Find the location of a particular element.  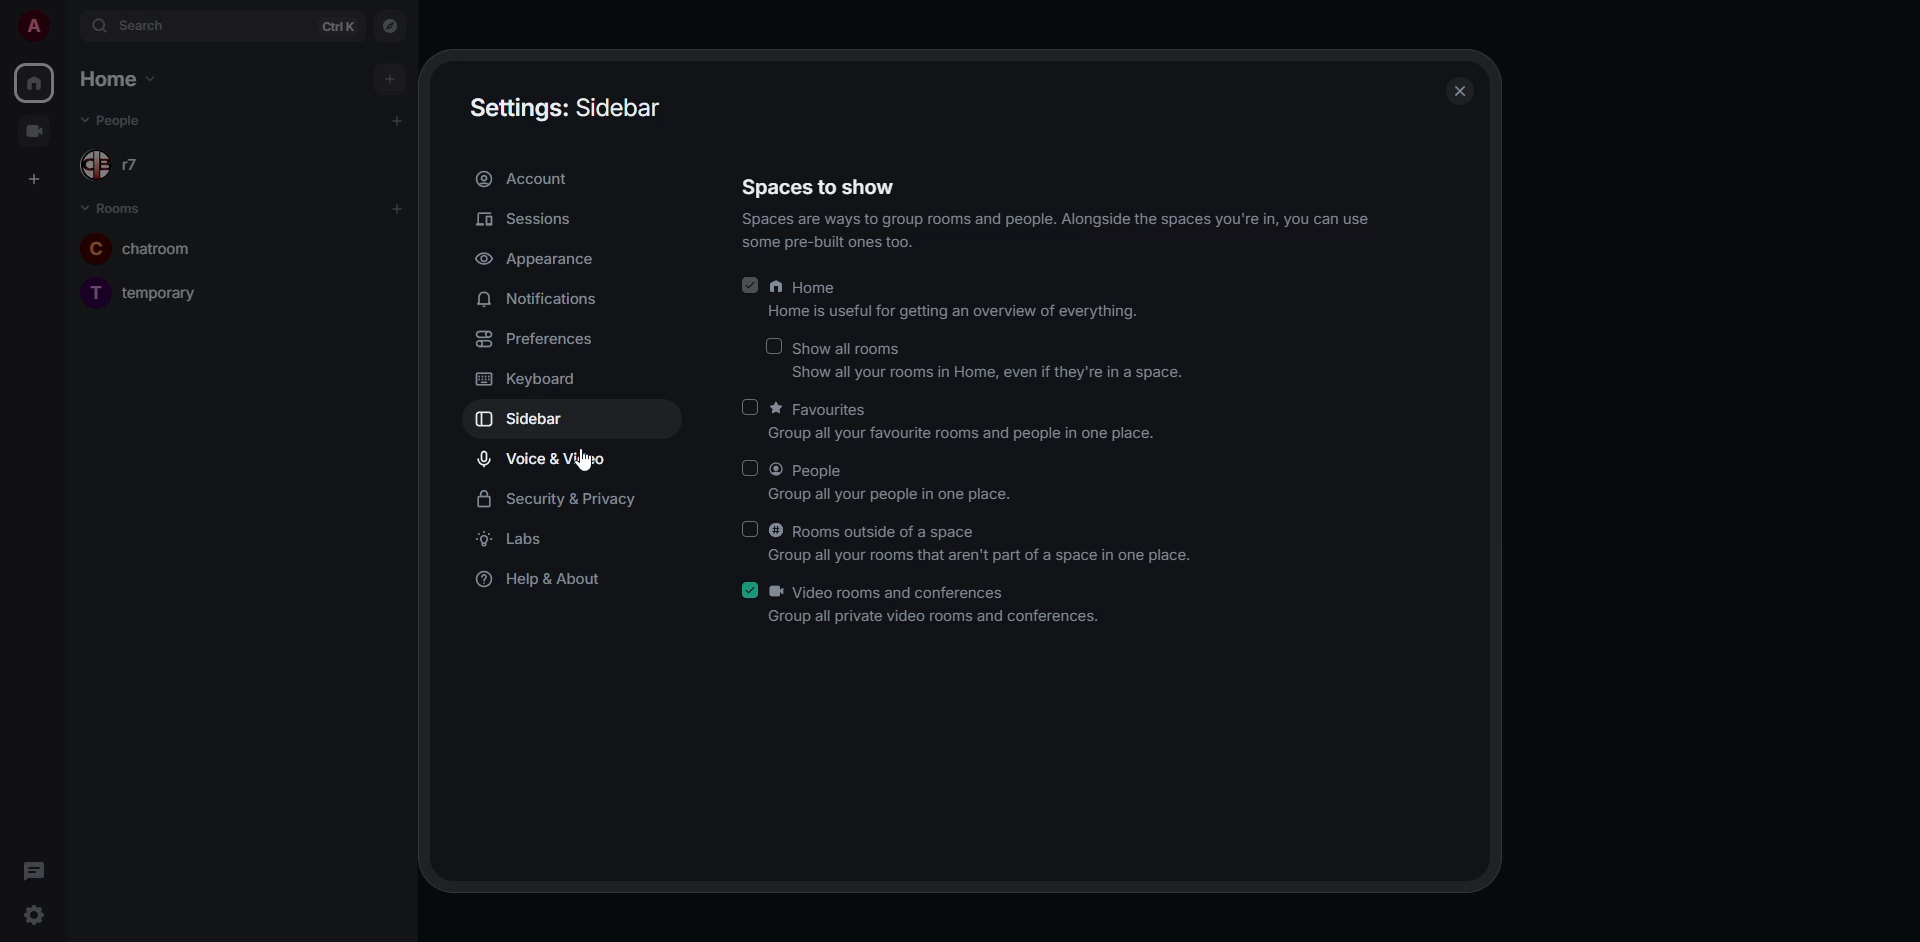

sidebar is located at coordinates (542, 421).